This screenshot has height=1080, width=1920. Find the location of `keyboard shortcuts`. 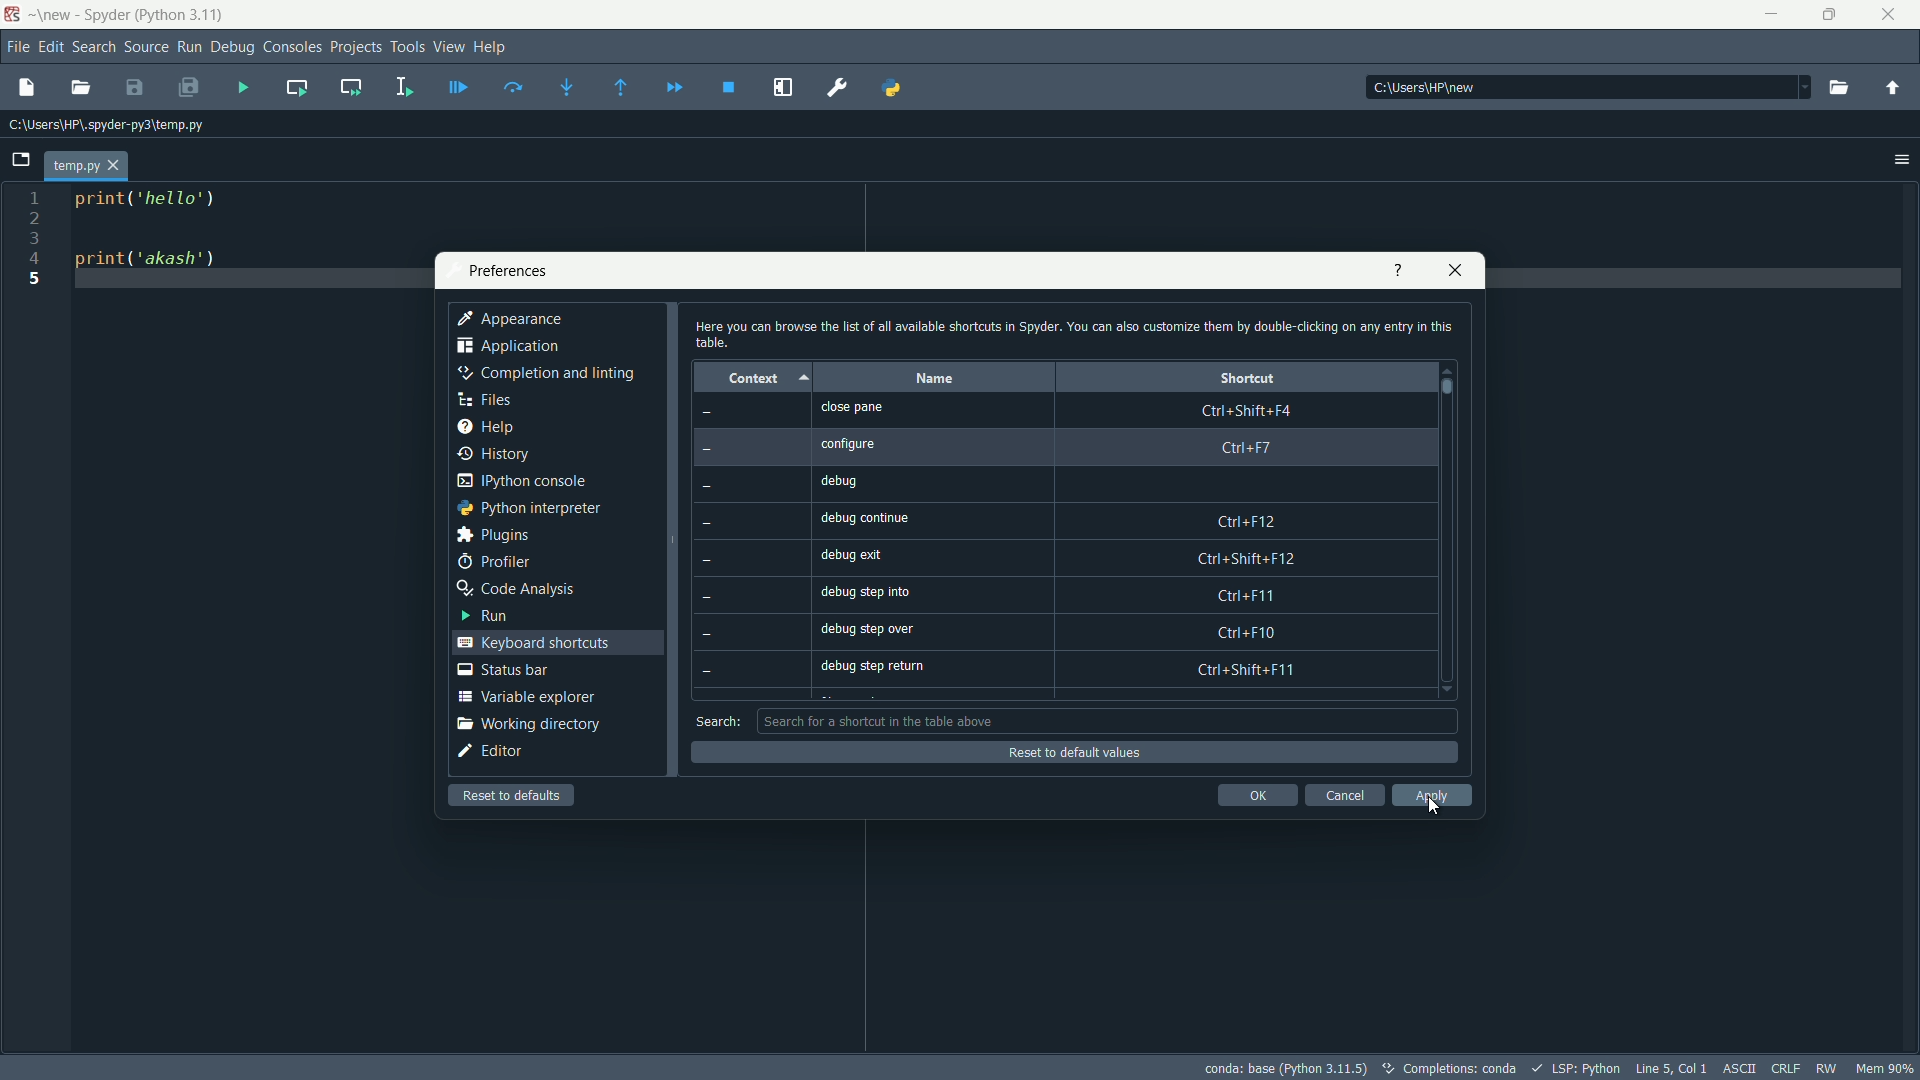

keyboard shortcuts is located at coordinates (533, 643).